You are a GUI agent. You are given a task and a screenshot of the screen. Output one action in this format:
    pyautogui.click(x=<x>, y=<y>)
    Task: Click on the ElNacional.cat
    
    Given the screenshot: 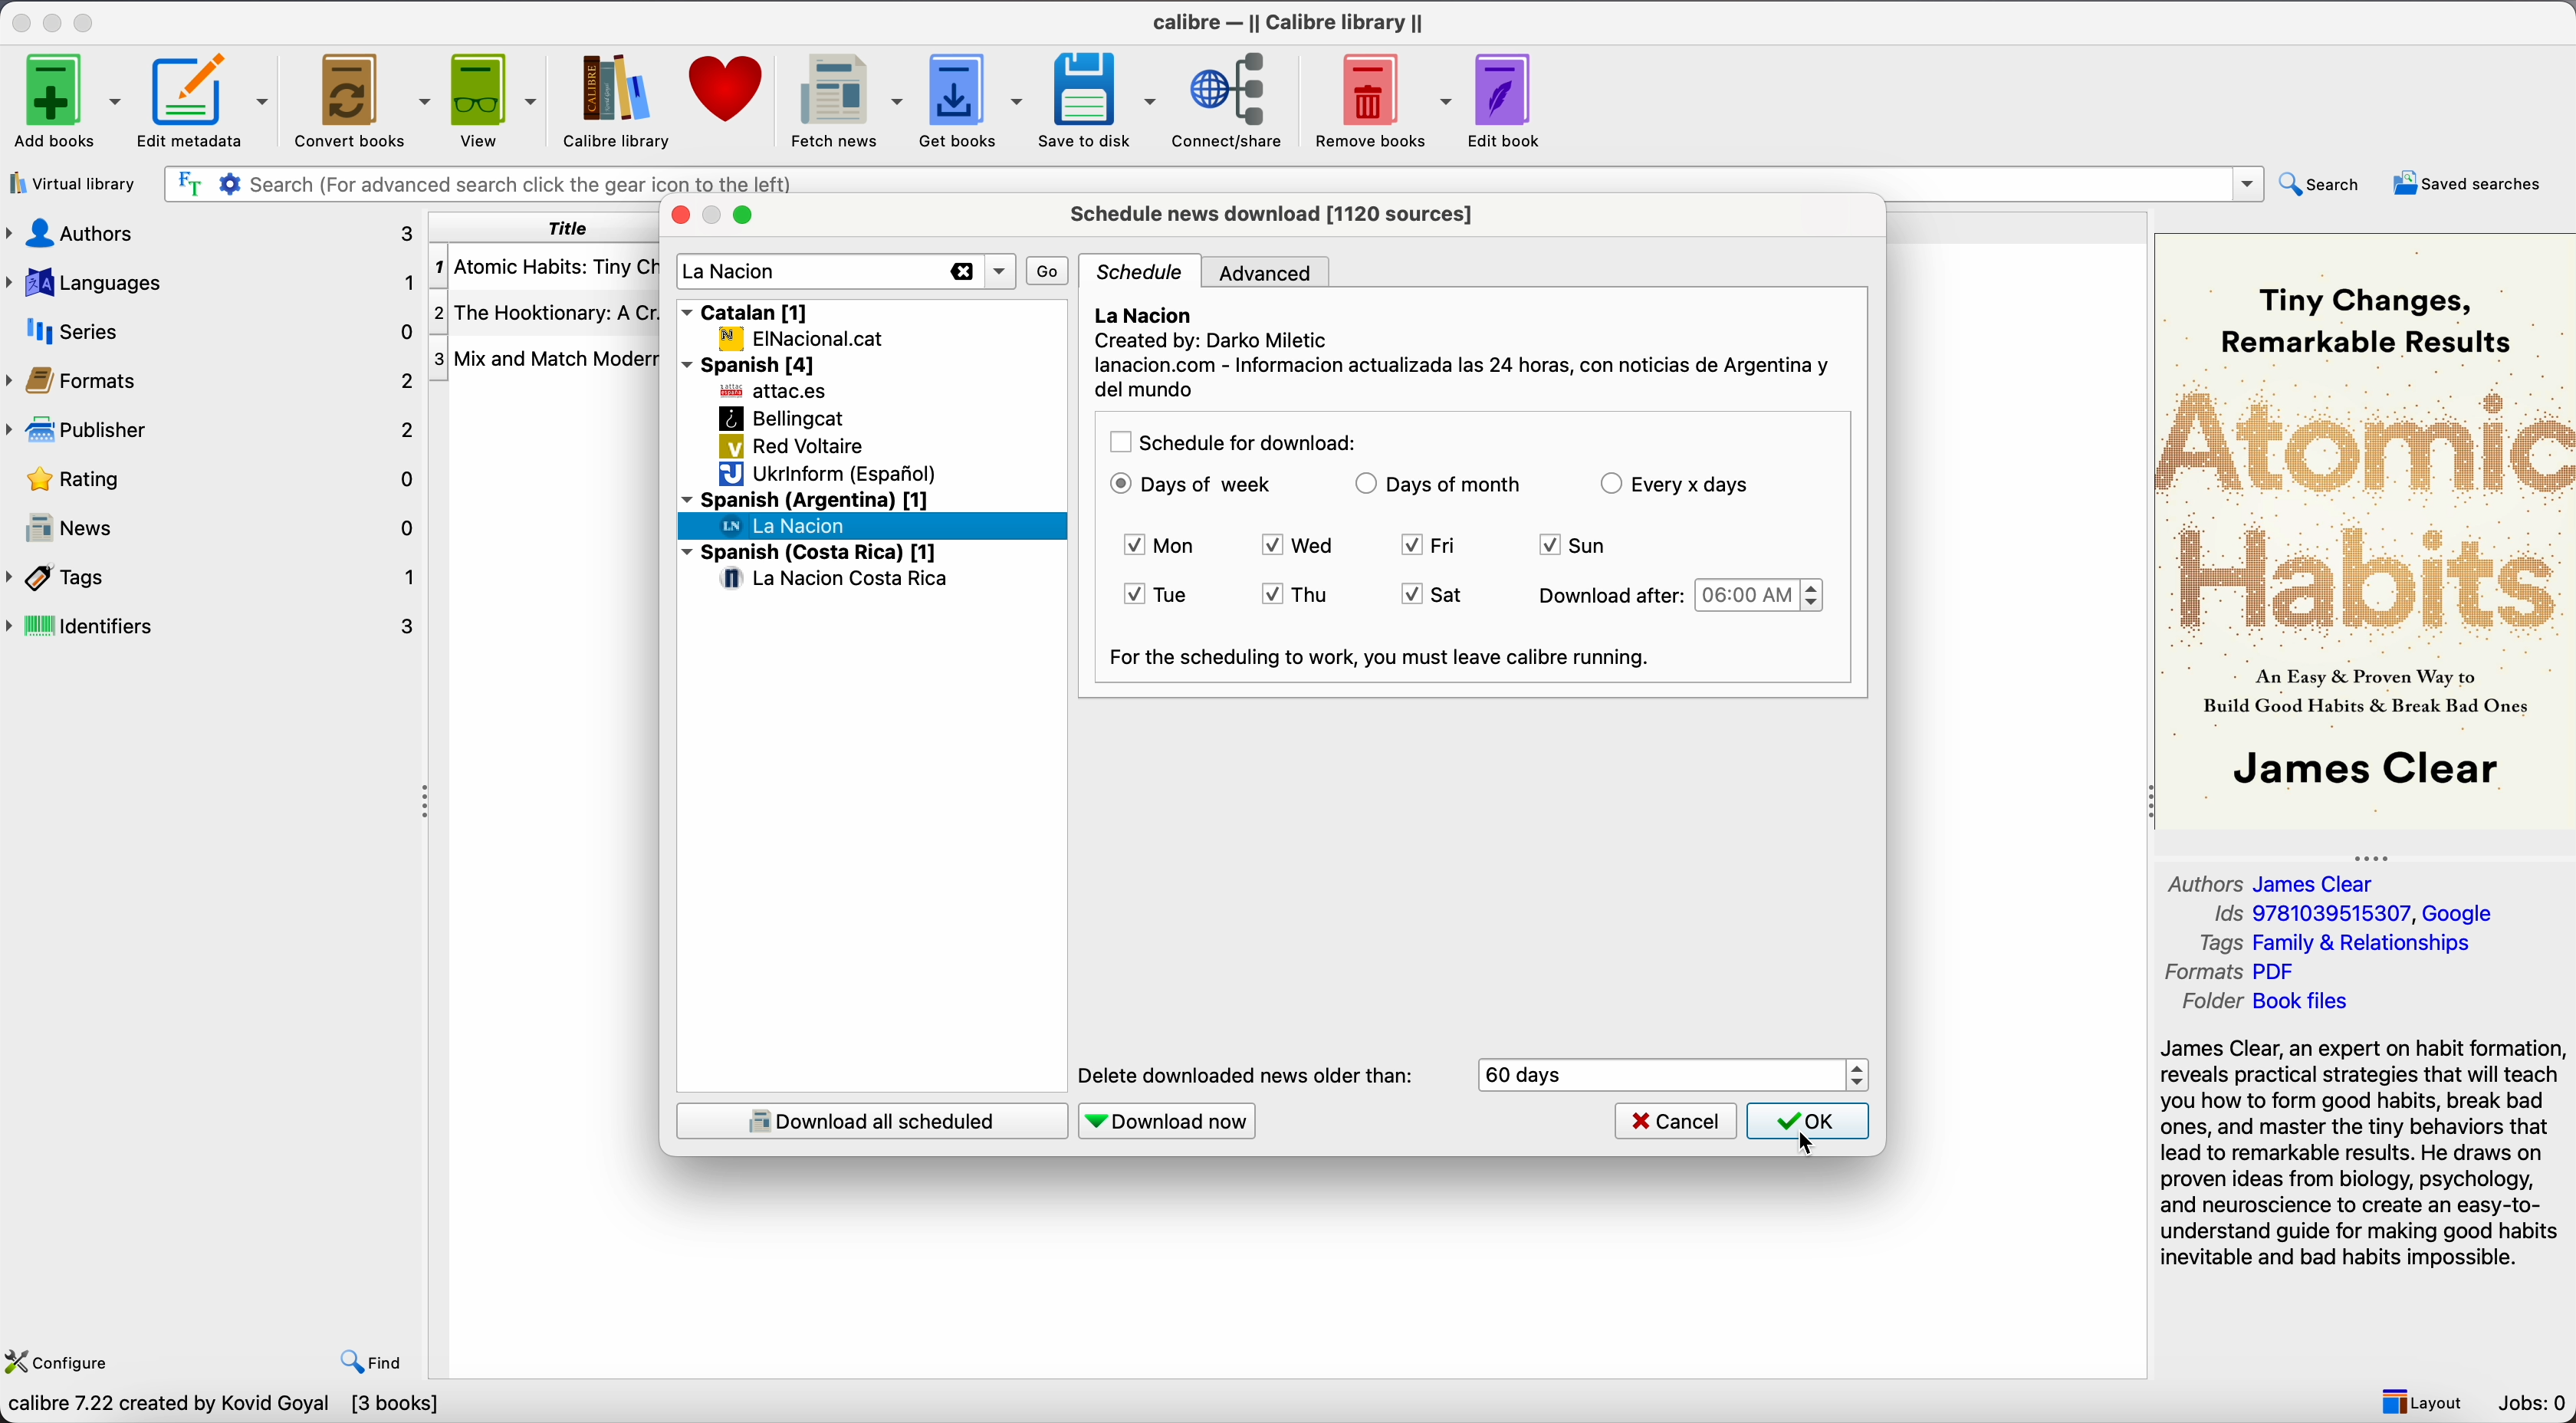 What is the action you would take?
    pyautogui.click(x=801, y=338)
    